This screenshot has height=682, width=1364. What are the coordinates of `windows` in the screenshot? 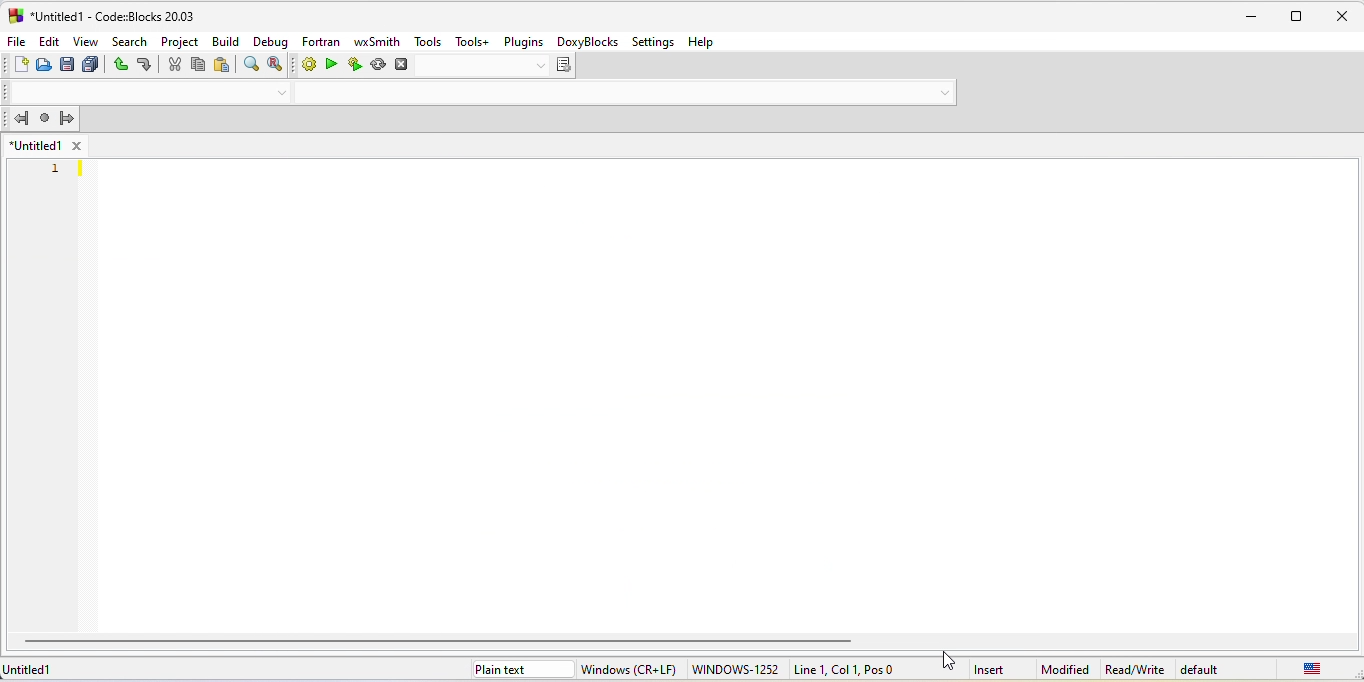 It's located at (633, 669).